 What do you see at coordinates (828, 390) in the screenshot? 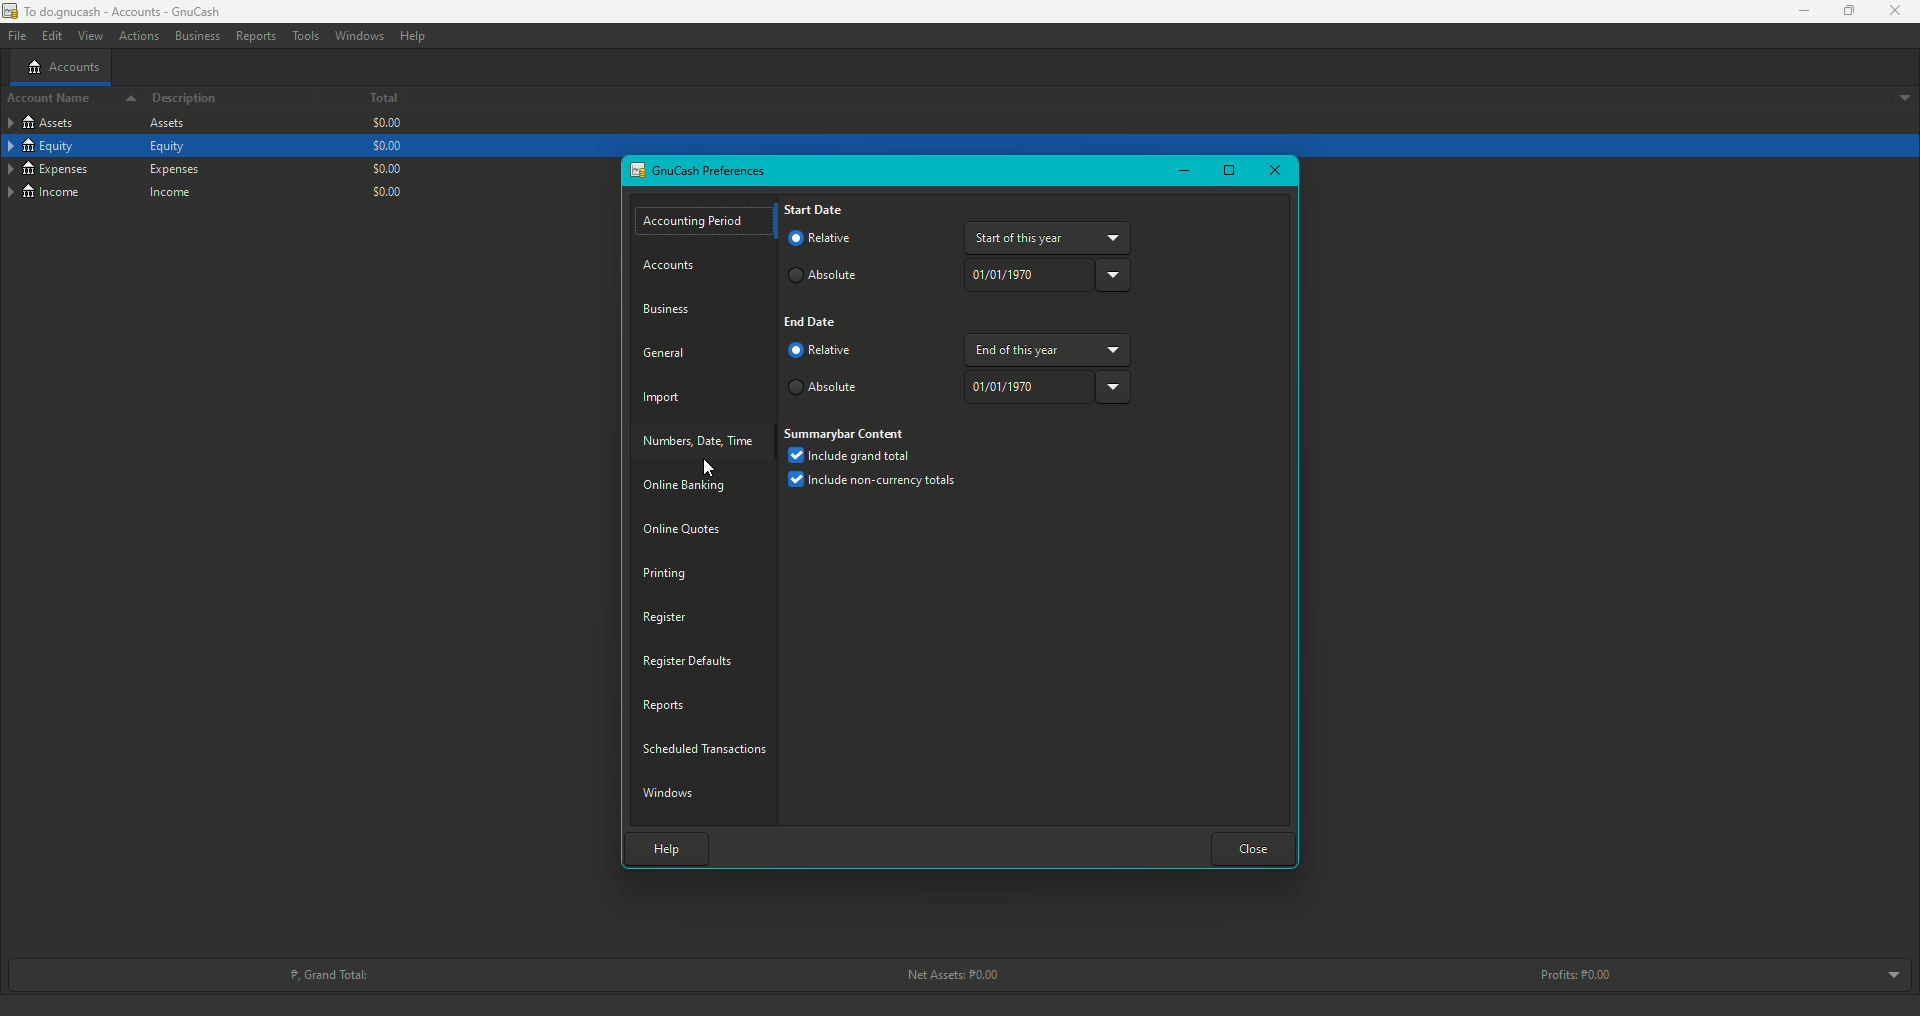
I see `Absolute` at bounding box center [828, 390].